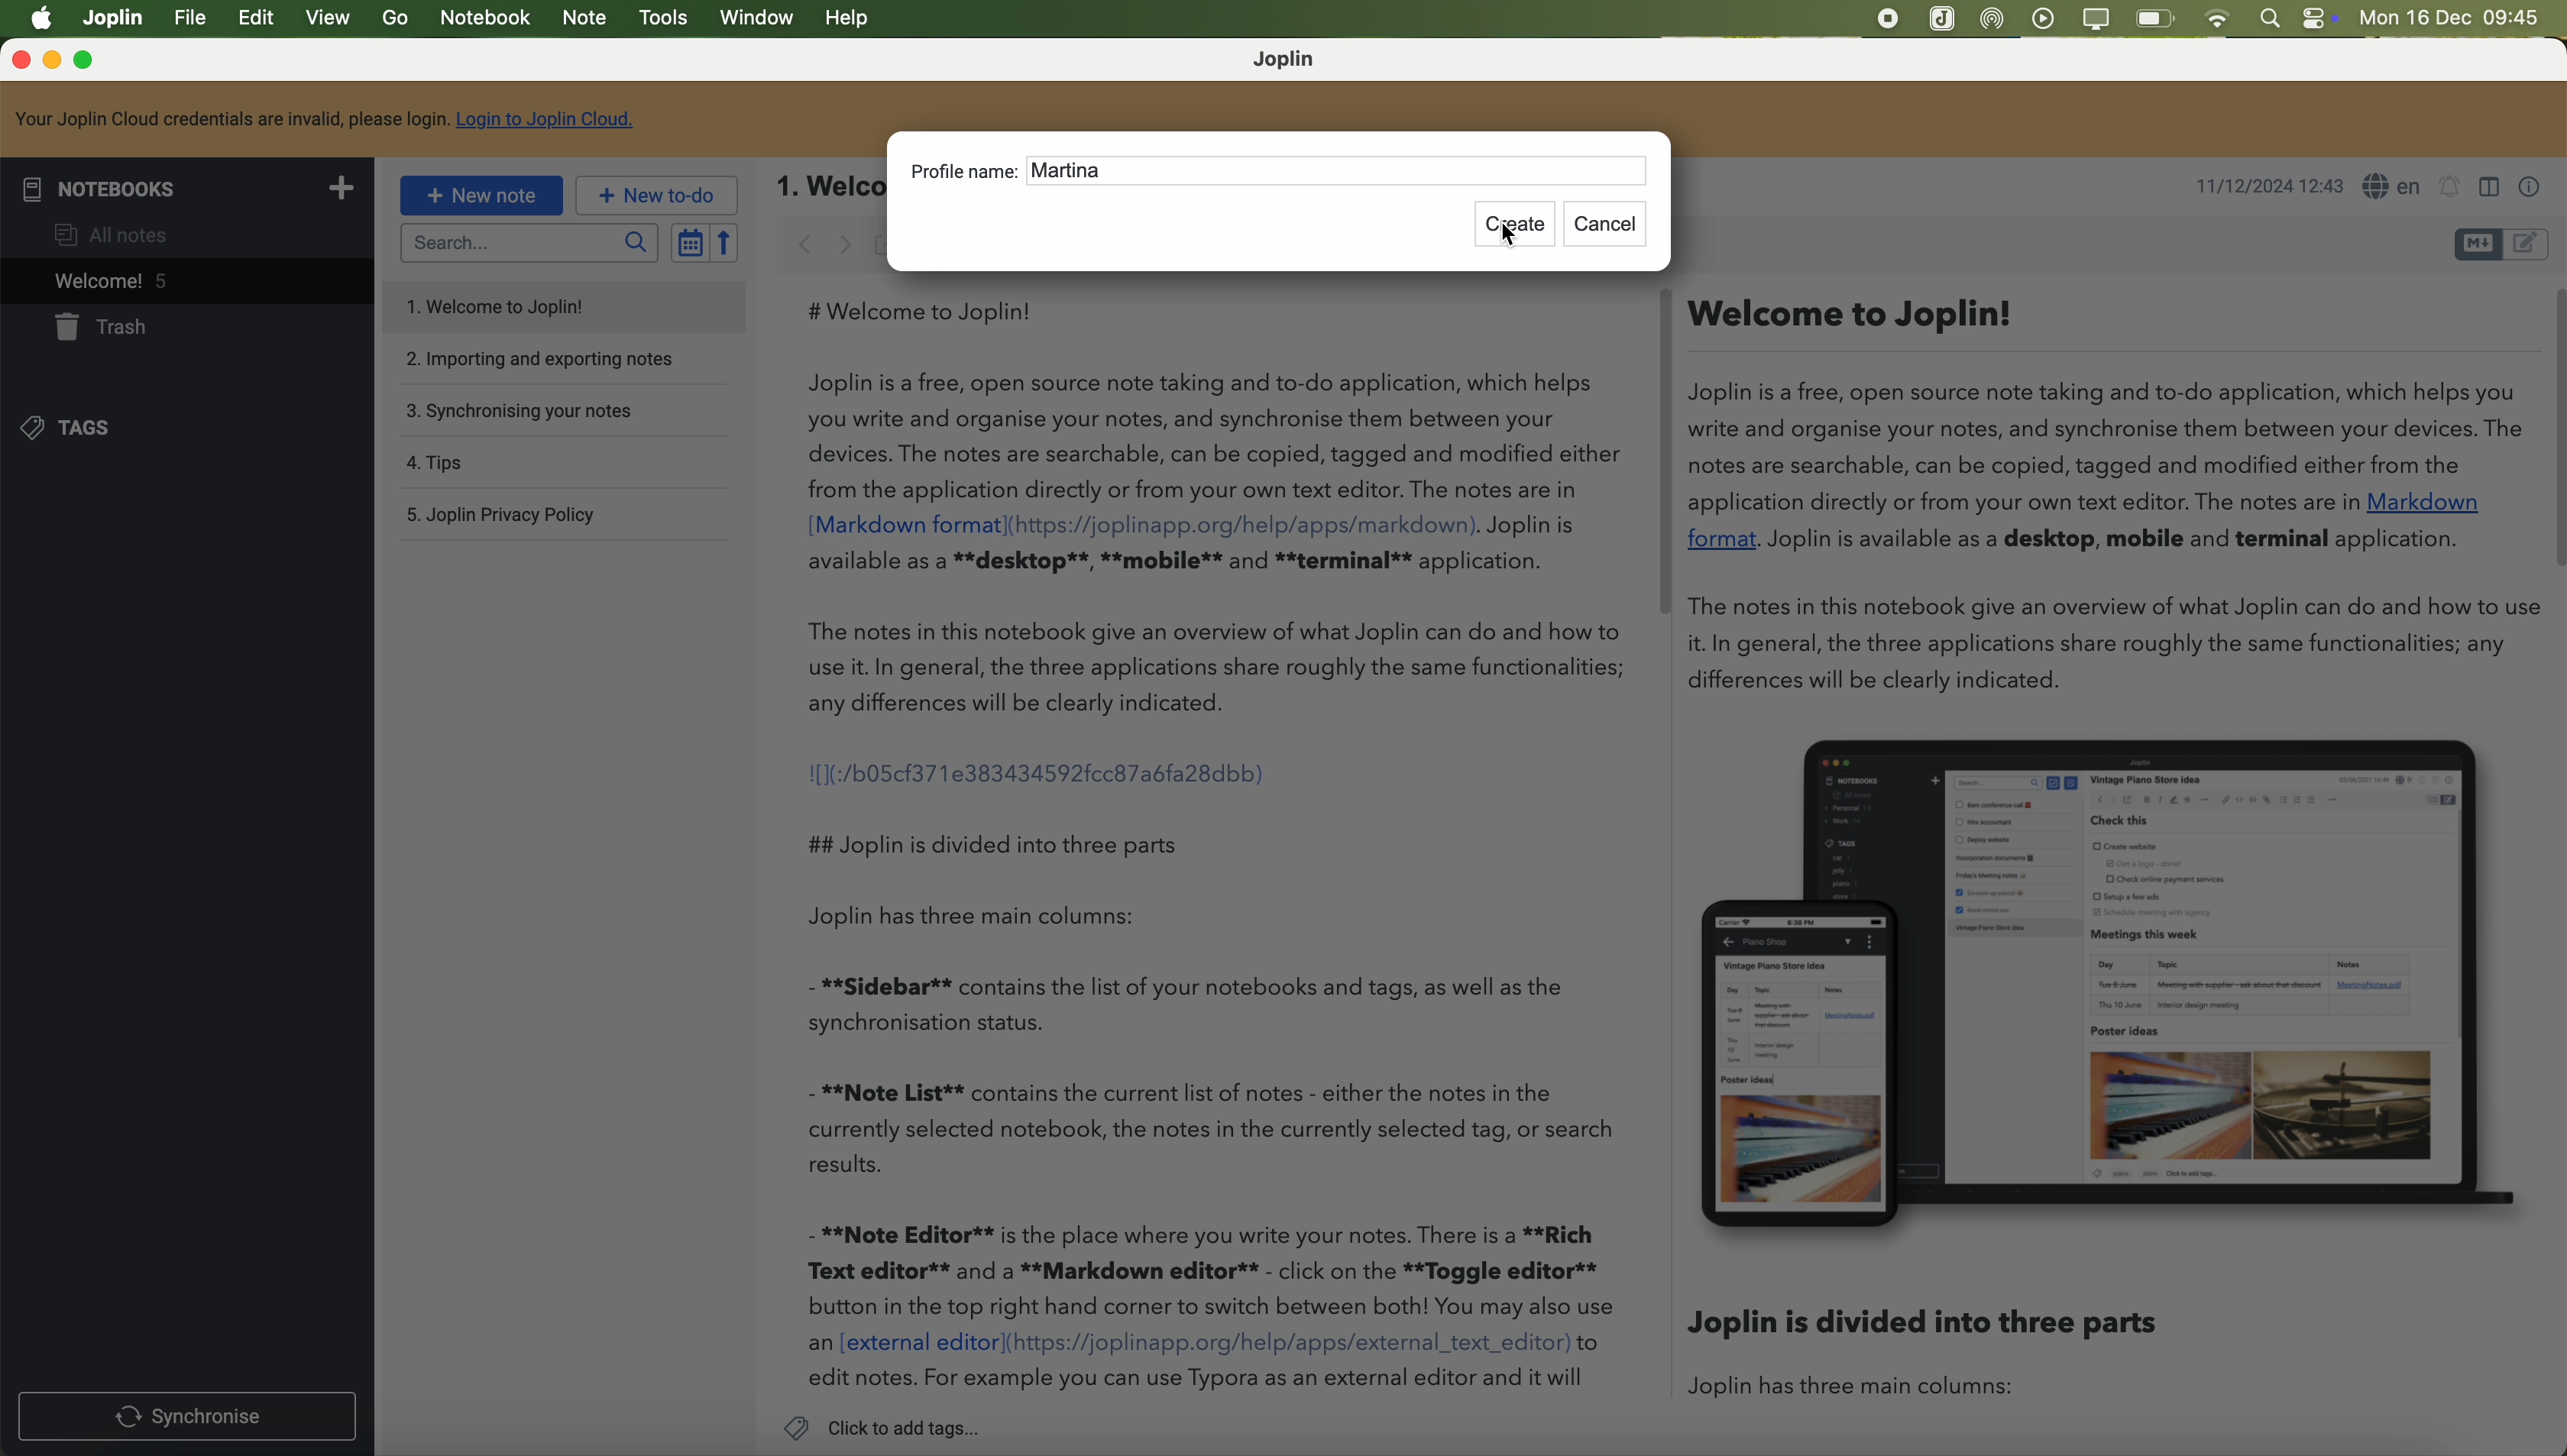 The width and height of the screenshot is (2567, 1456). I want to click on stop recording, so click(1885, 20).